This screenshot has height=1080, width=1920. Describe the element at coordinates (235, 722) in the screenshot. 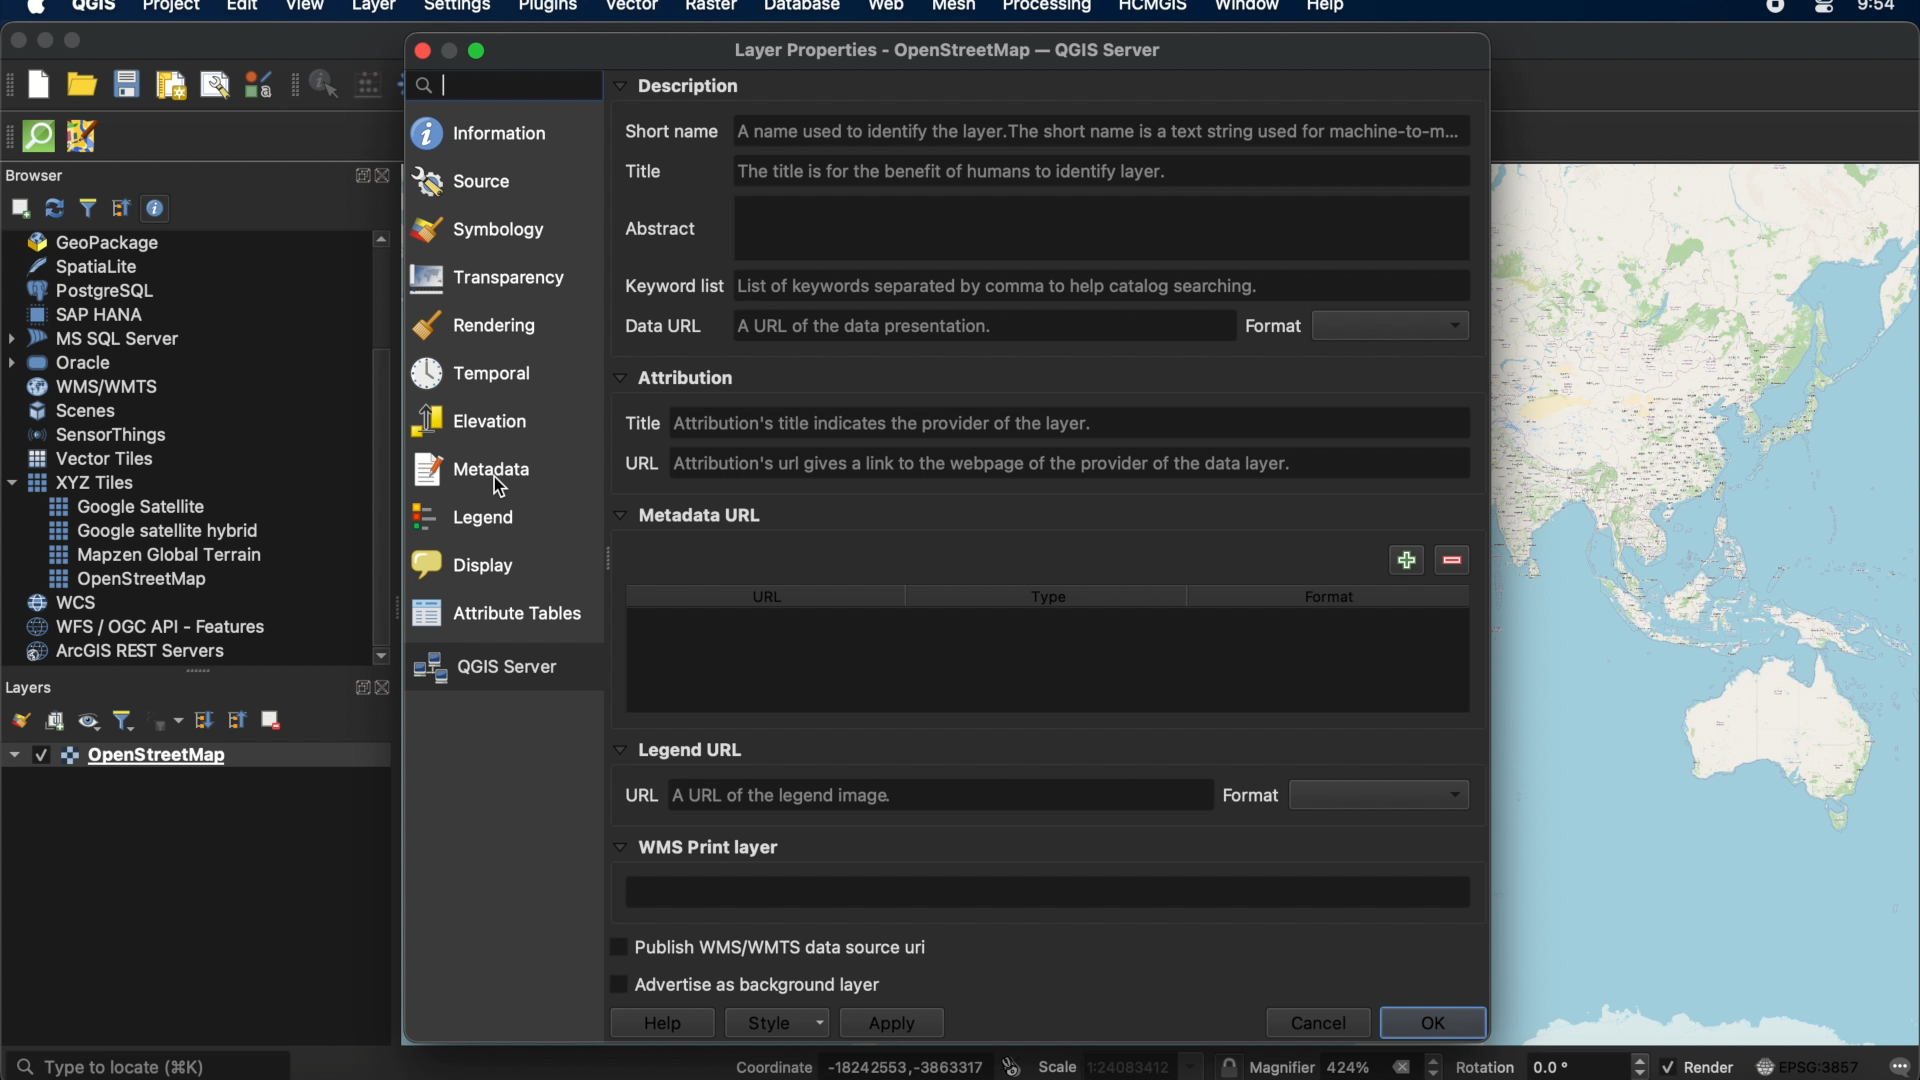

I see `collapse all` at that location.